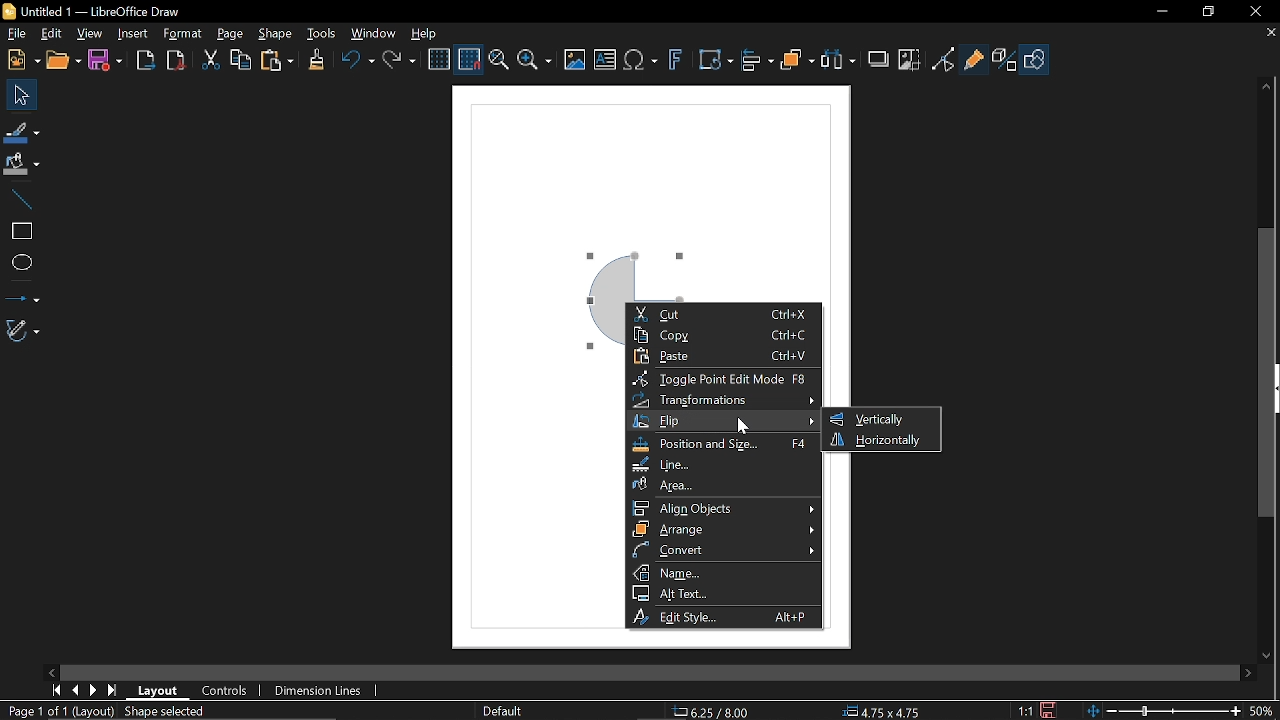  I want to click on Edit style   Alt+P, so click(721, 617).